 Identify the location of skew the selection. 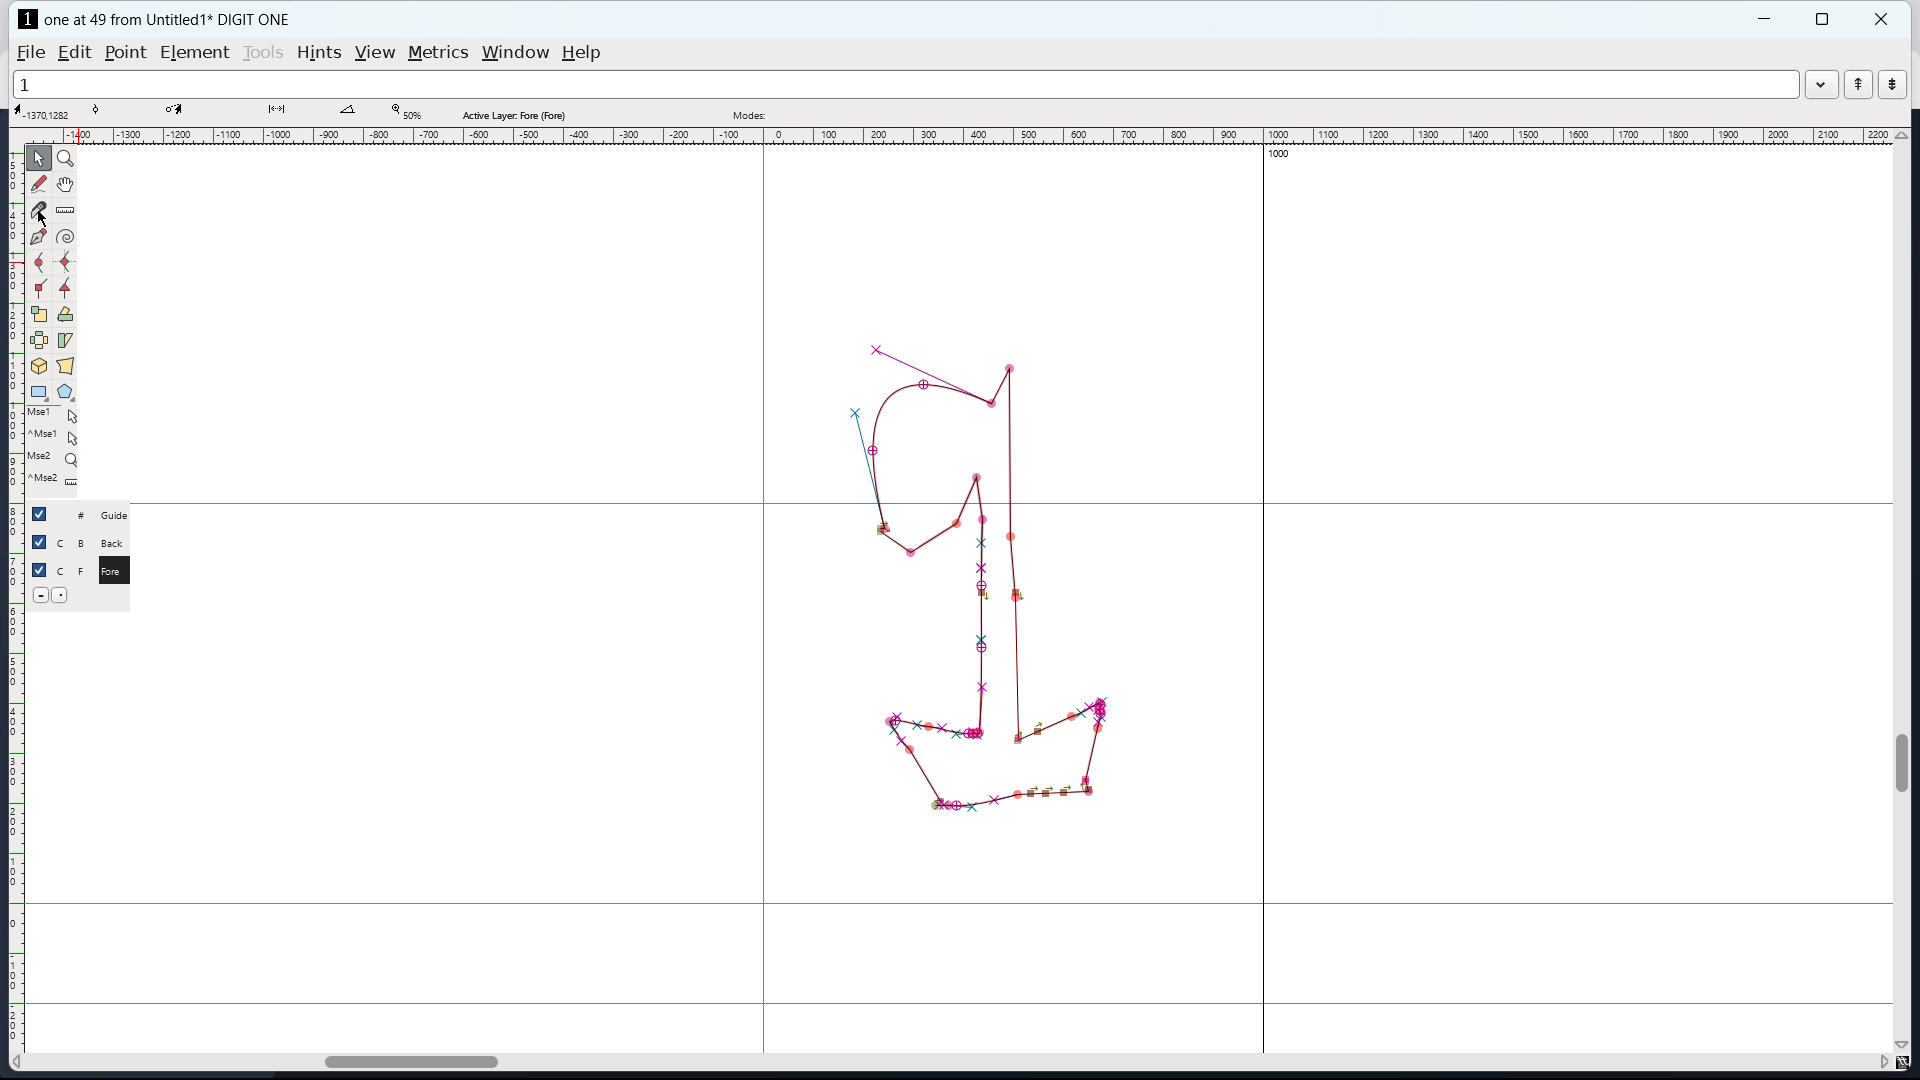
(66, 340).